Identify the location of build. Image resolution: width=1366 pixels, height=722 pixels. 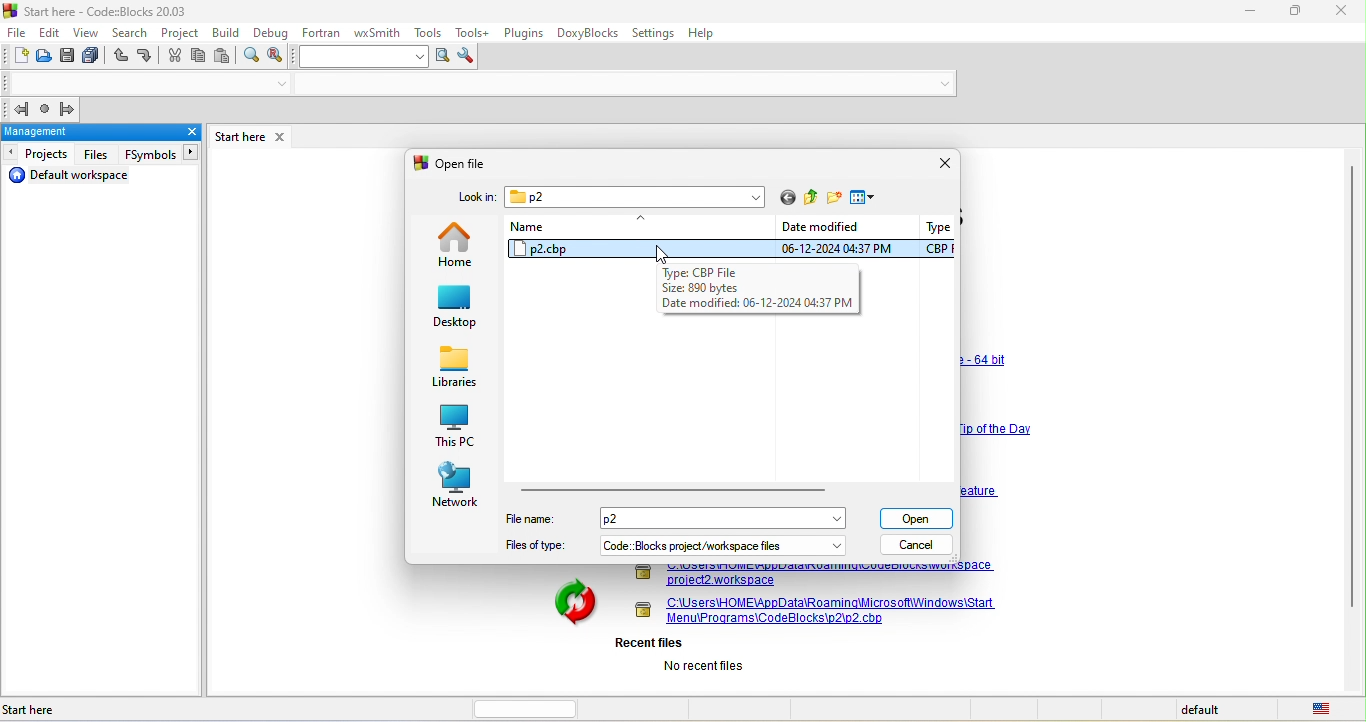
(228, 35).